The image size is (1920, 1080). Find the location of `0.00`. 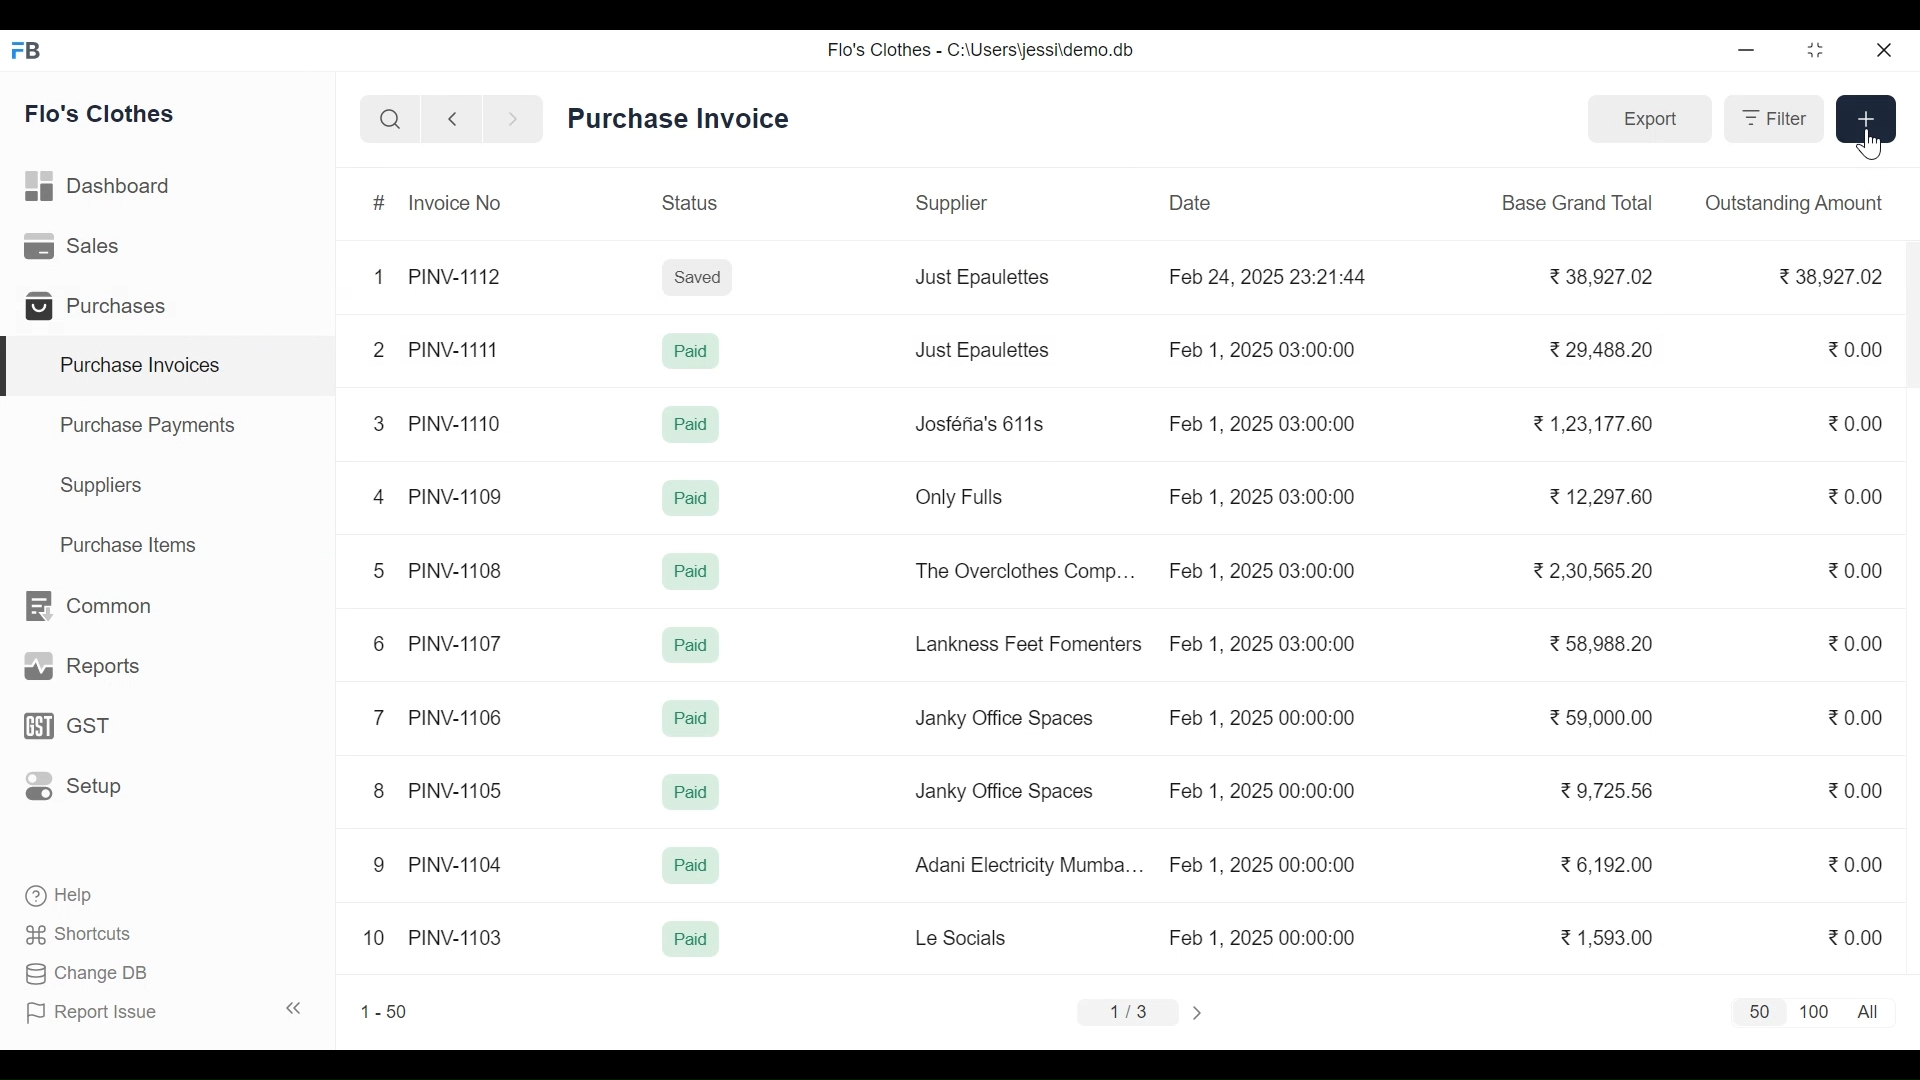

0.00 is located at coordinates (1855, 864).